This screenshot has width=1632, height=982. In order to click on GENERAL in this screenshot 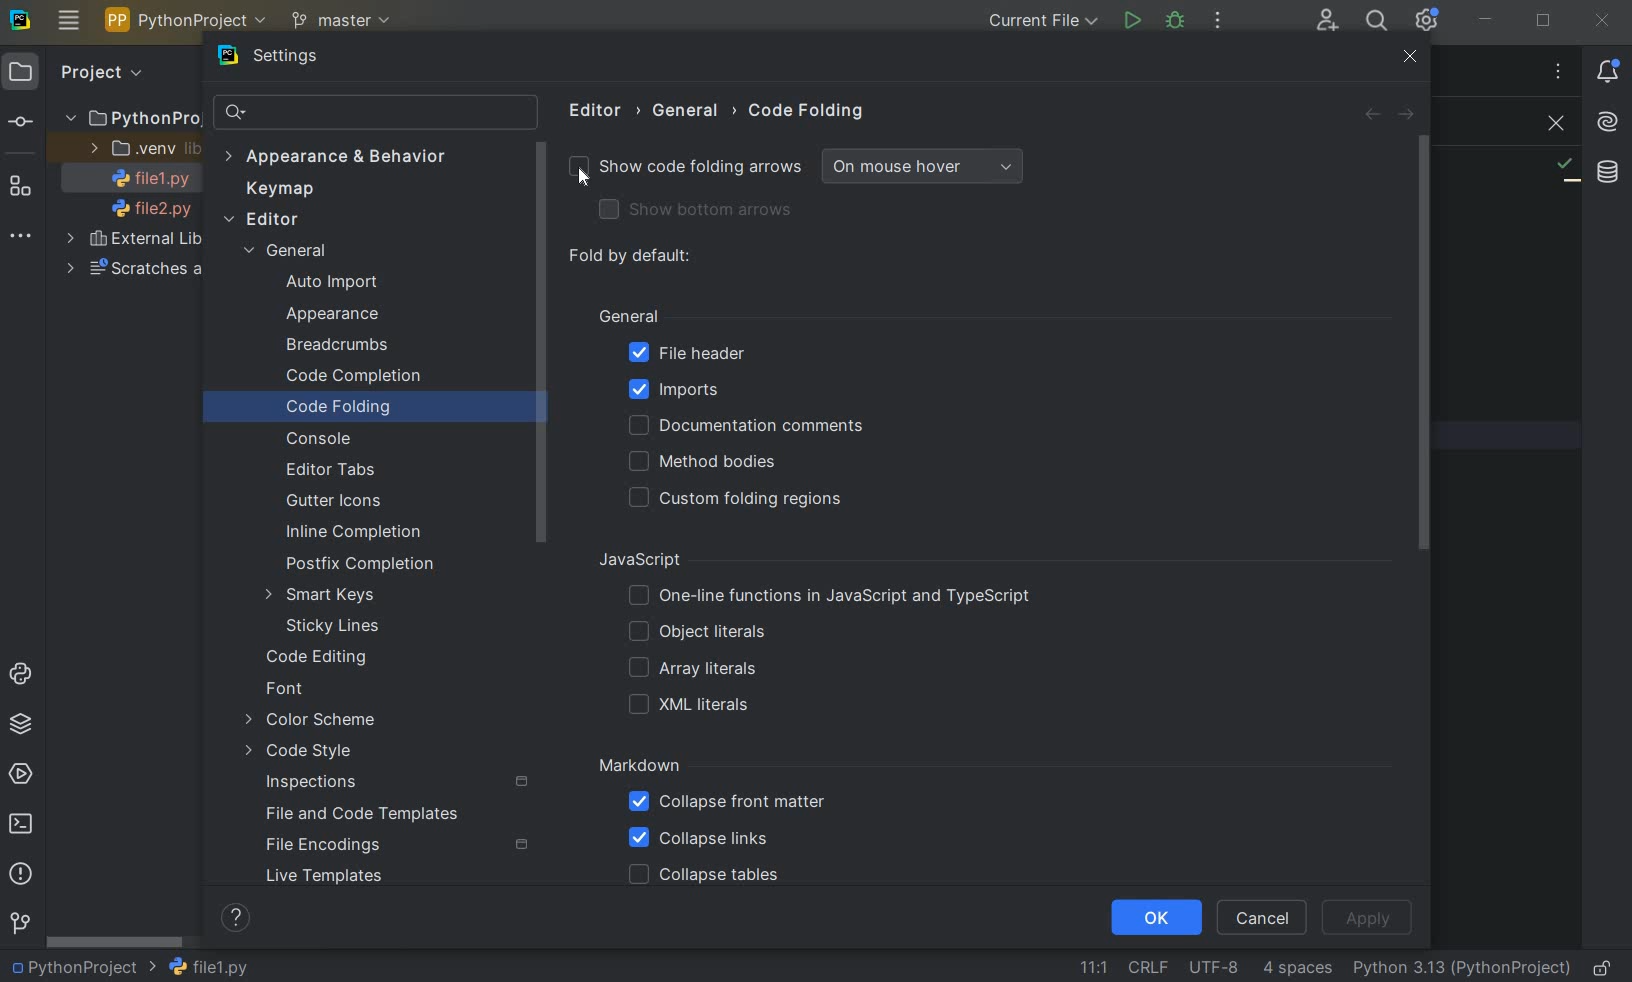, I will do `click(294, 253)`.